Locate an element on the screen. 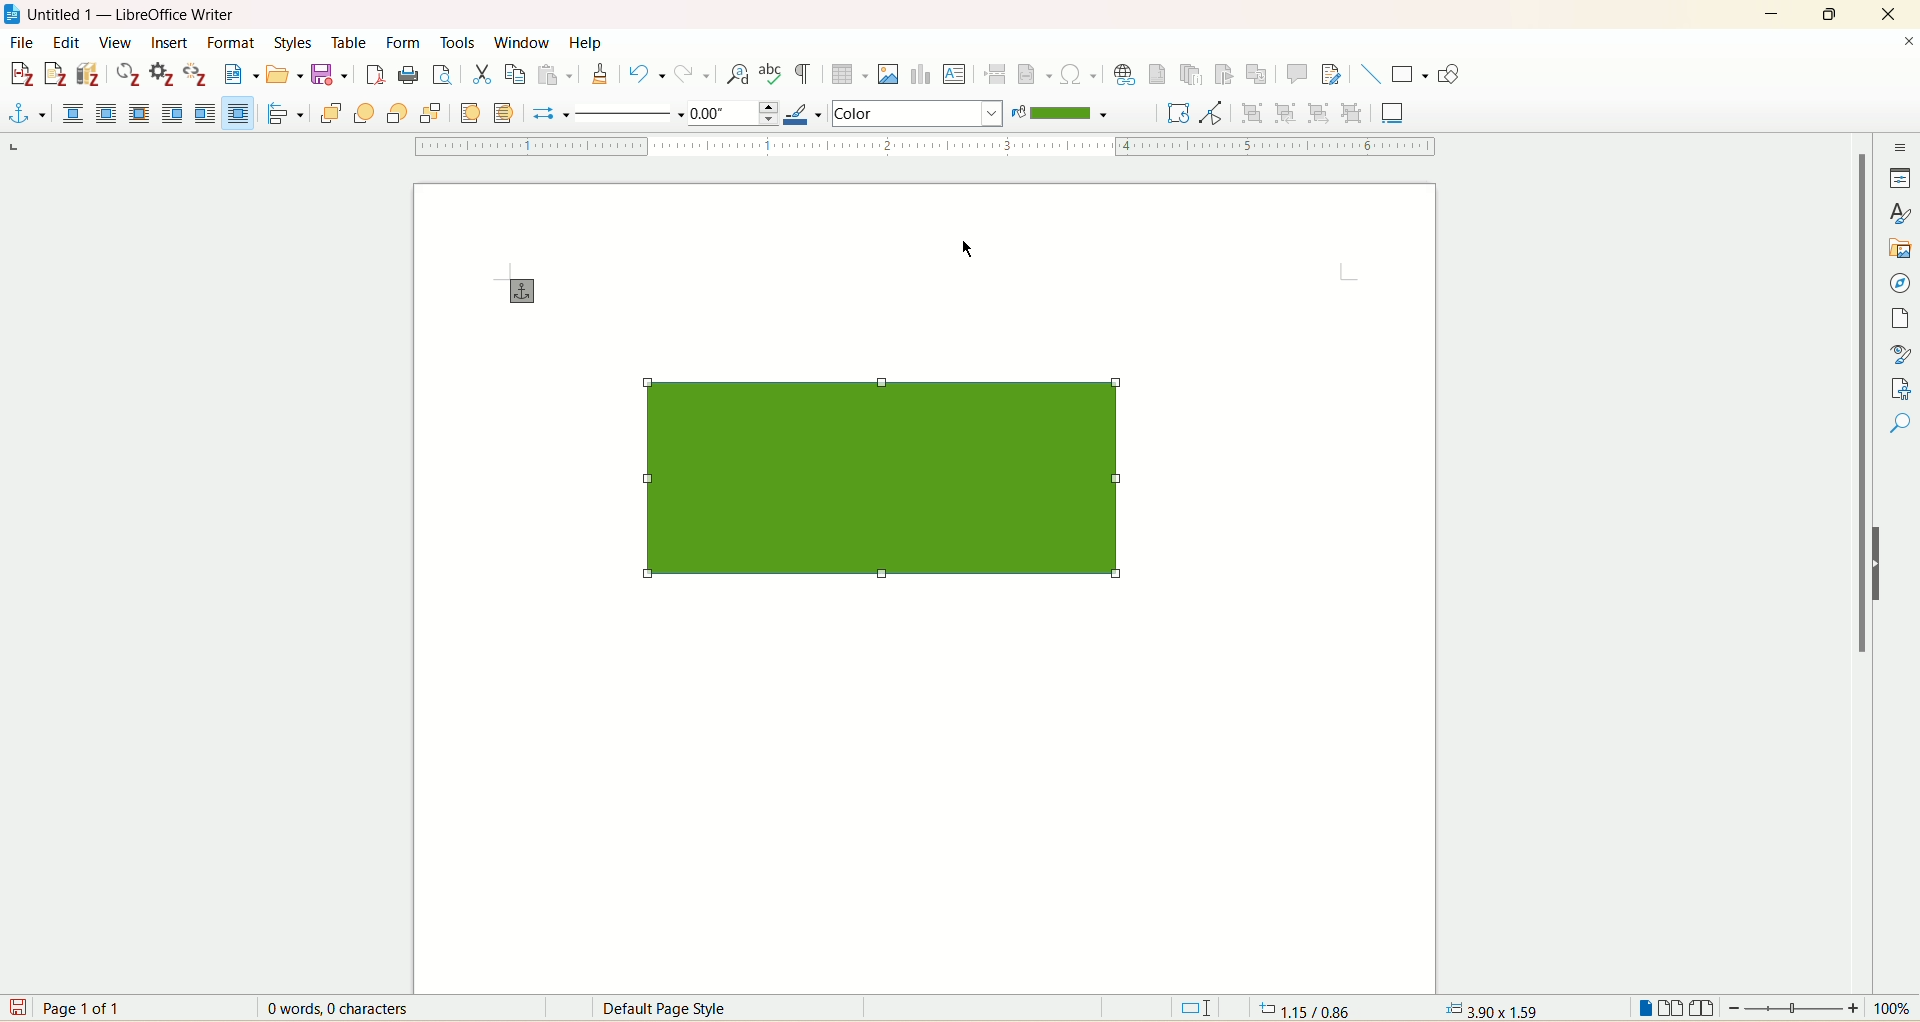  window is located at coordinates (523, 40).